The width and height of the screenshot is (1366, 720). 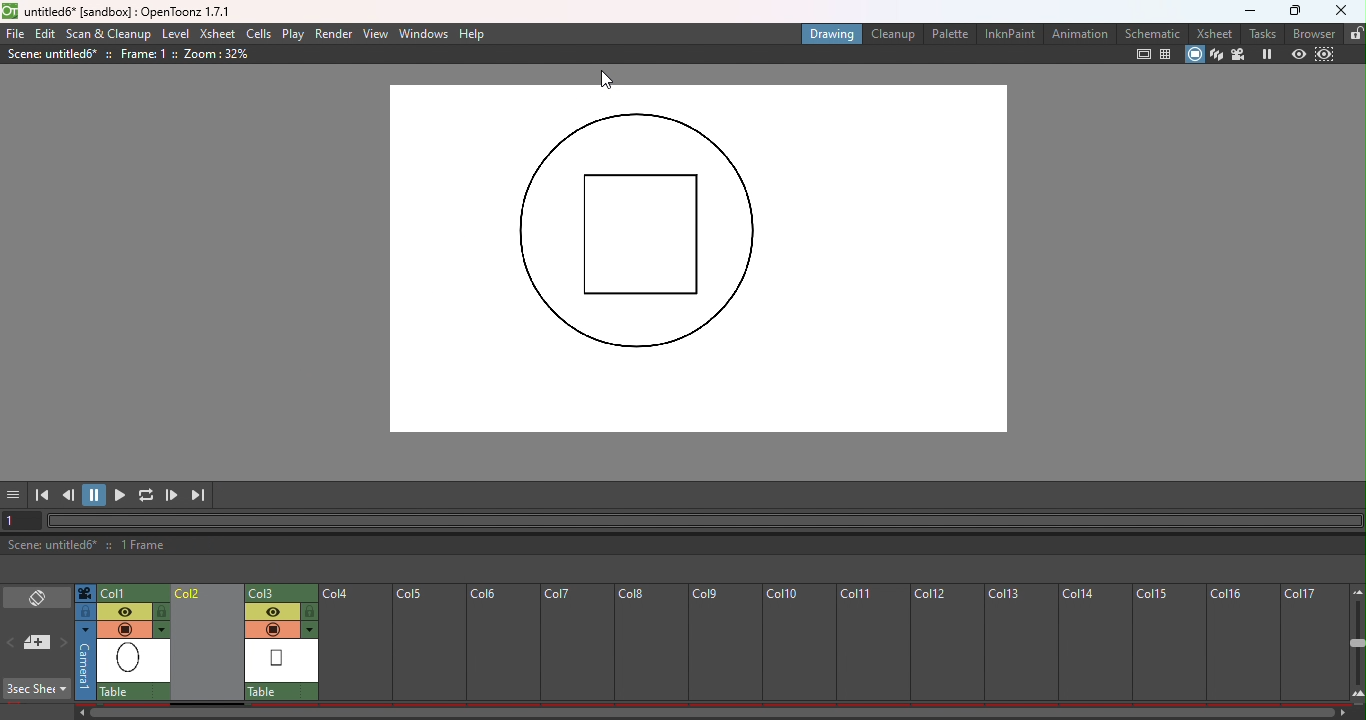 What do you see at coordinates (949, 35) in the screenshot?
I see `Palette` at bounding box center [949, 35].